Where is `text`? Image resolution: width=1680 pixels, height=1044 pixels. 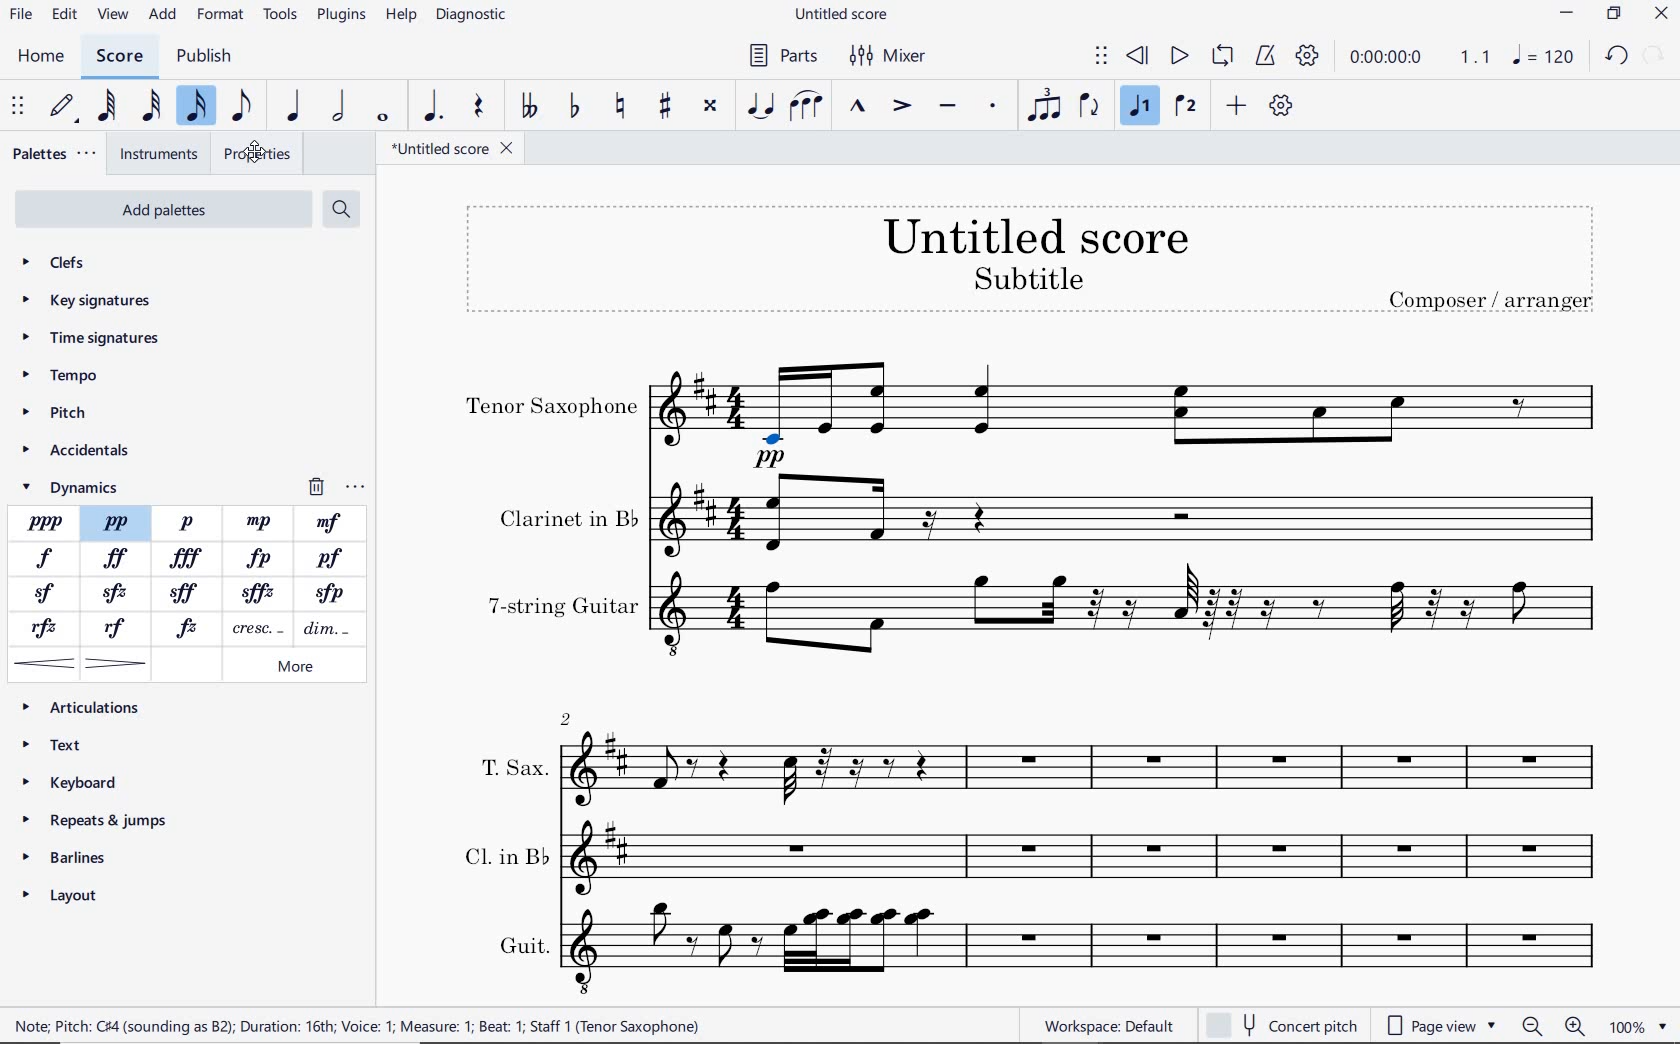 text is located at coordinates (1490, 298).